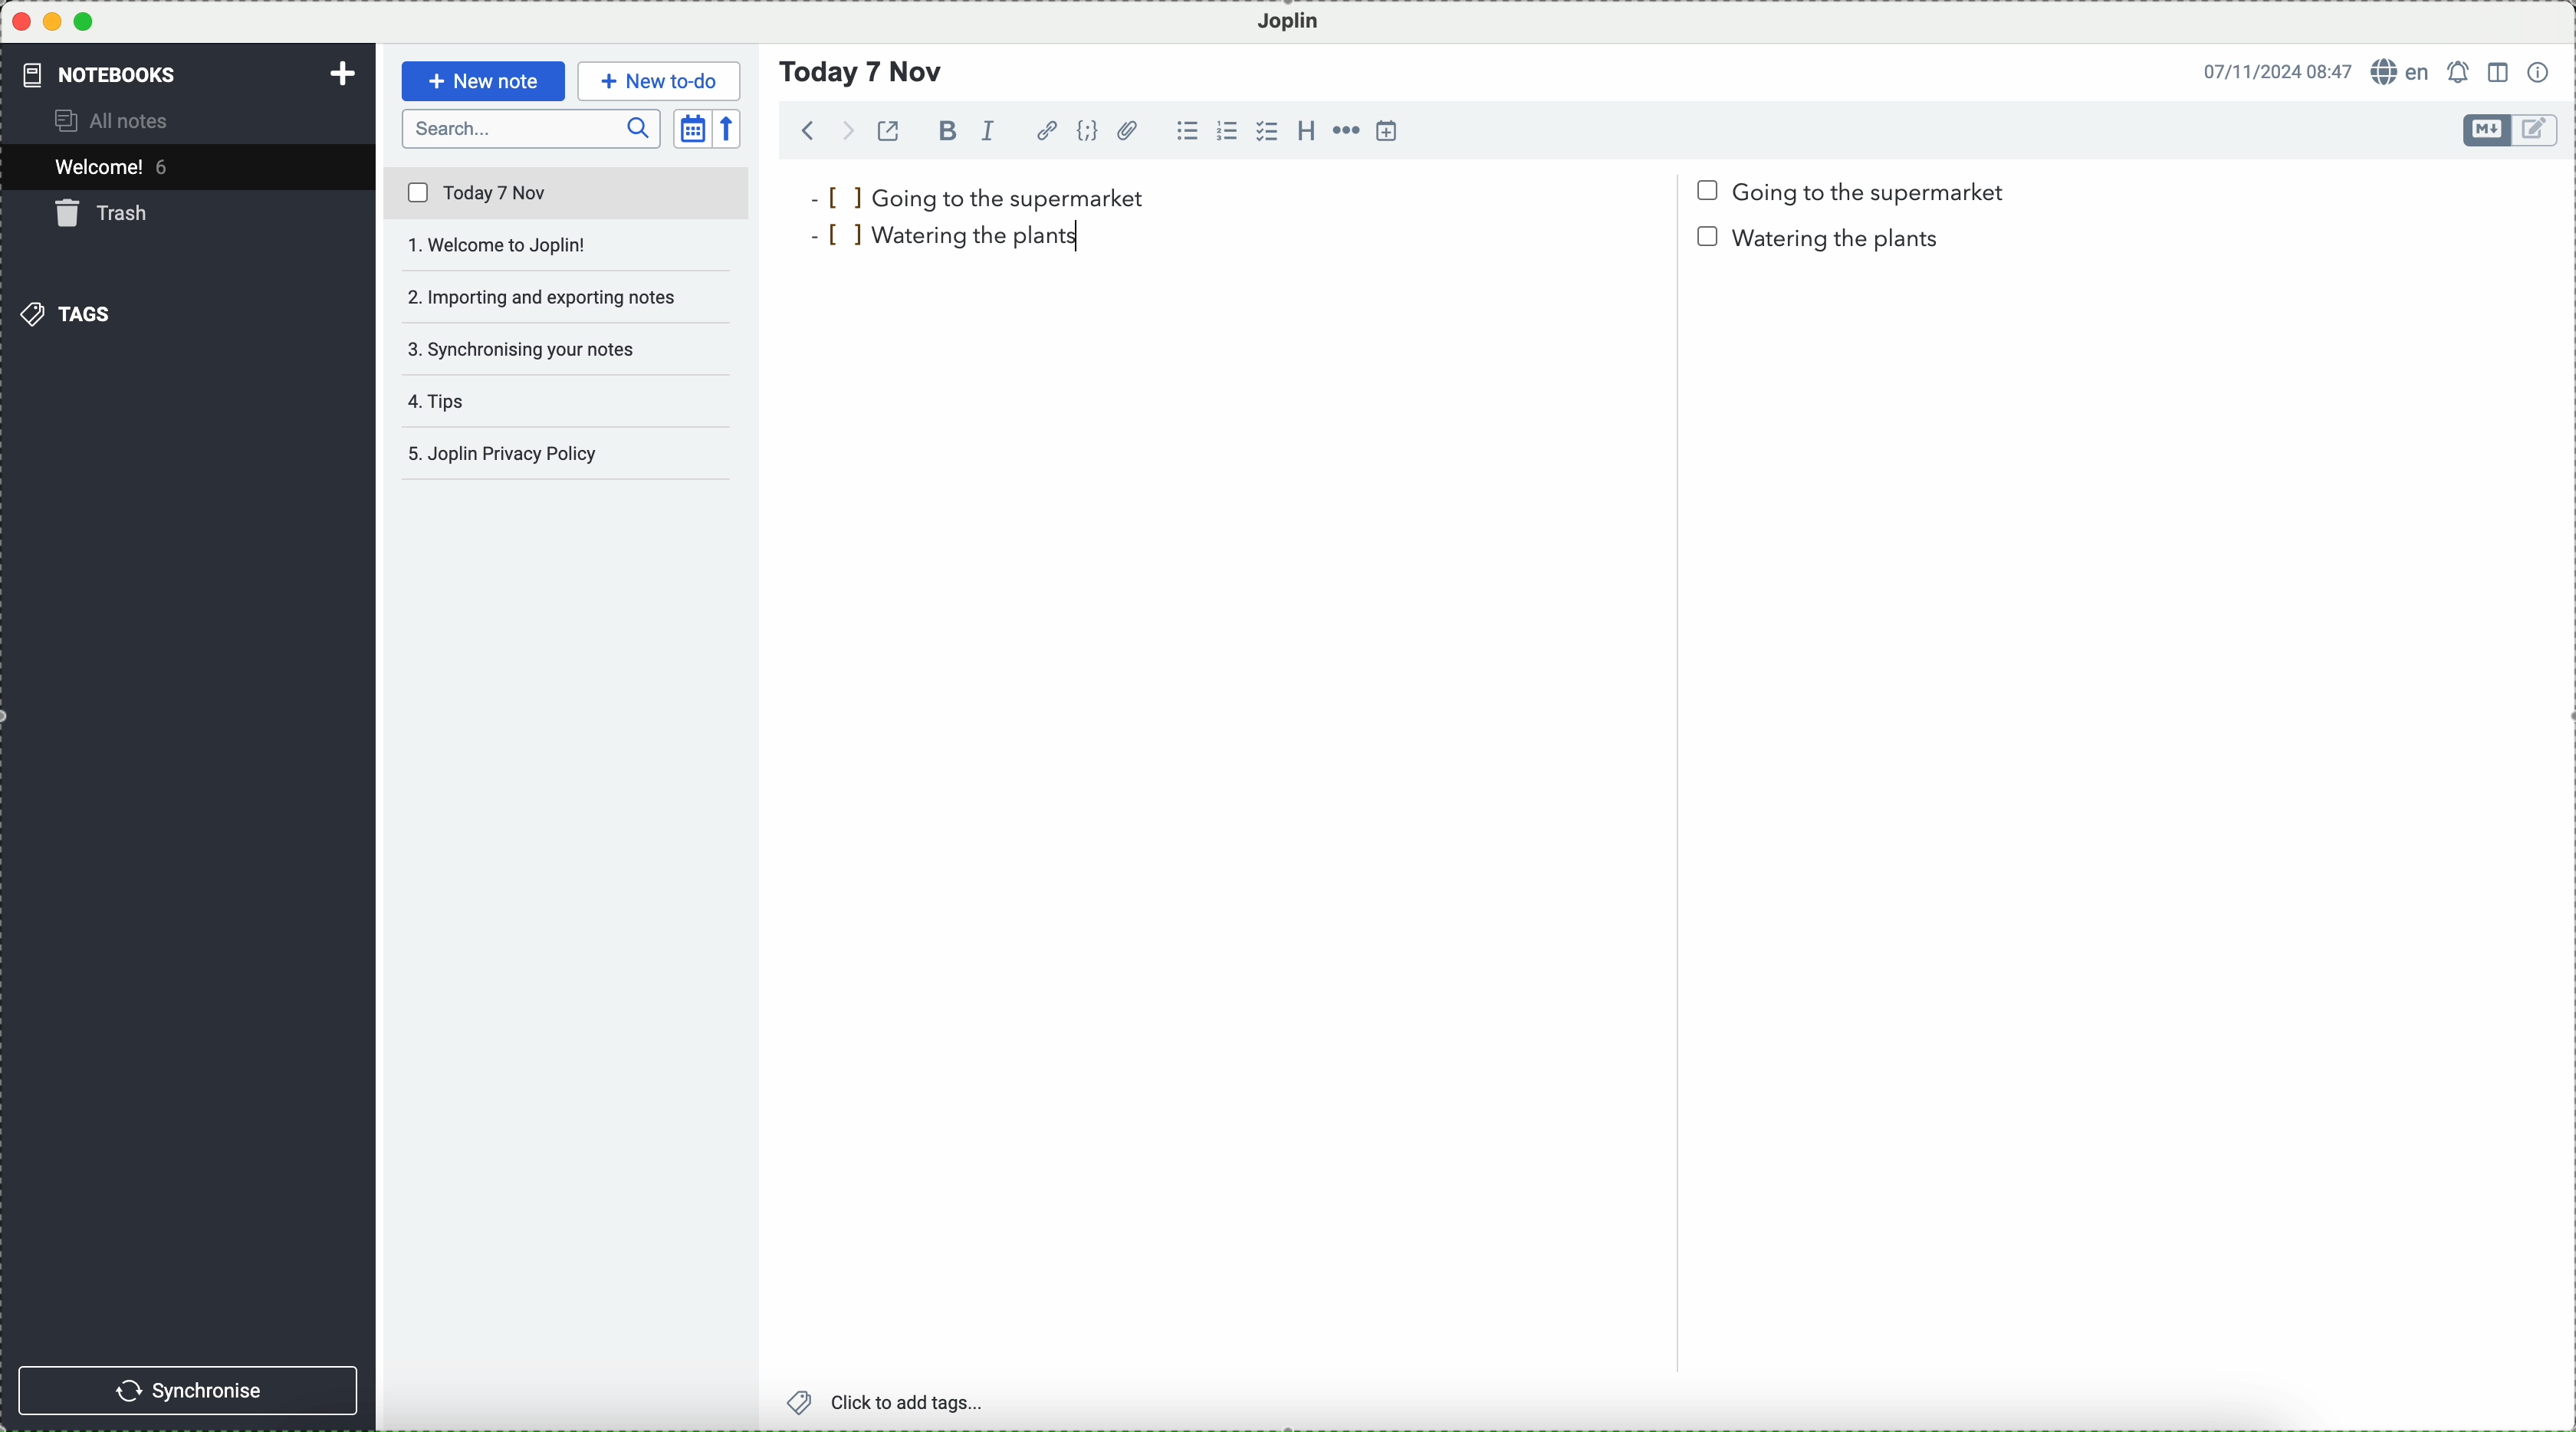  I want to click on trash, so click(106, 213).